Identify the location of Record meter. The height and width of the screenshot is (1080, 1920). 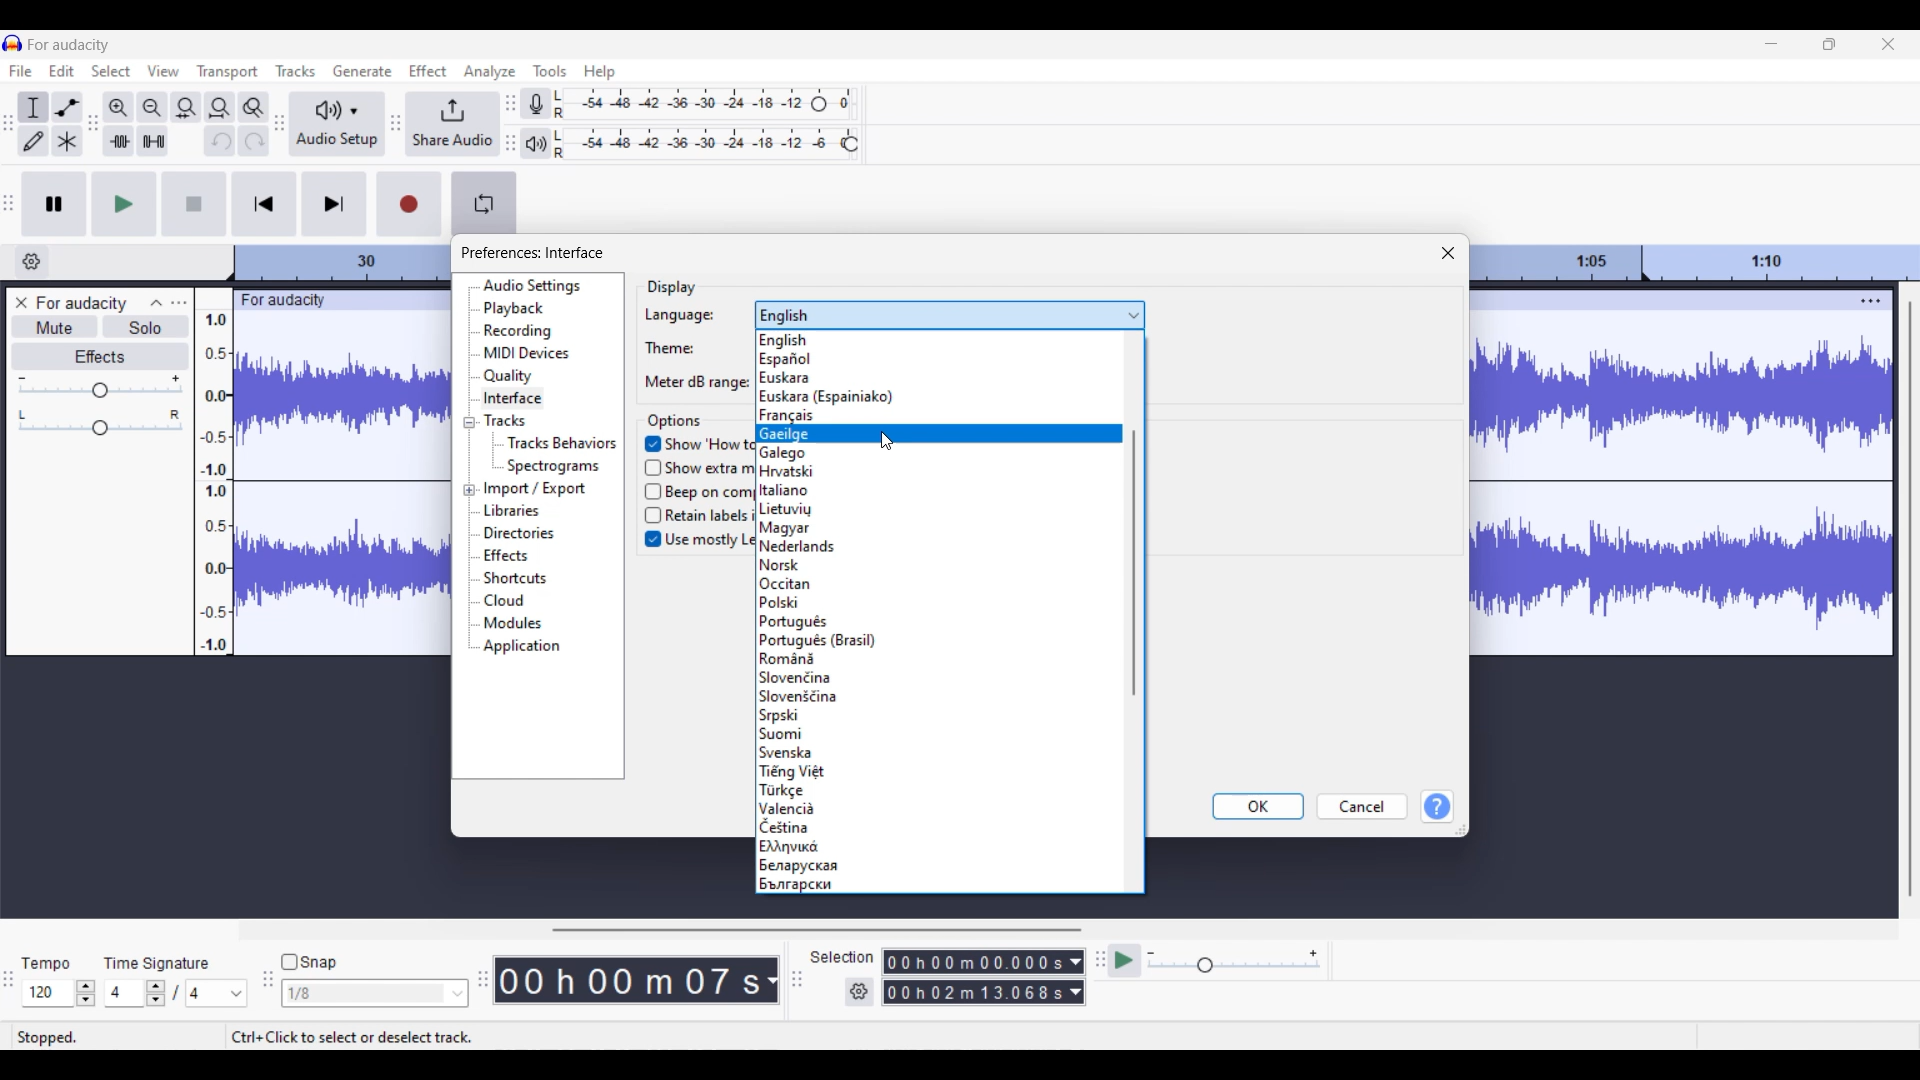
(536, 103).